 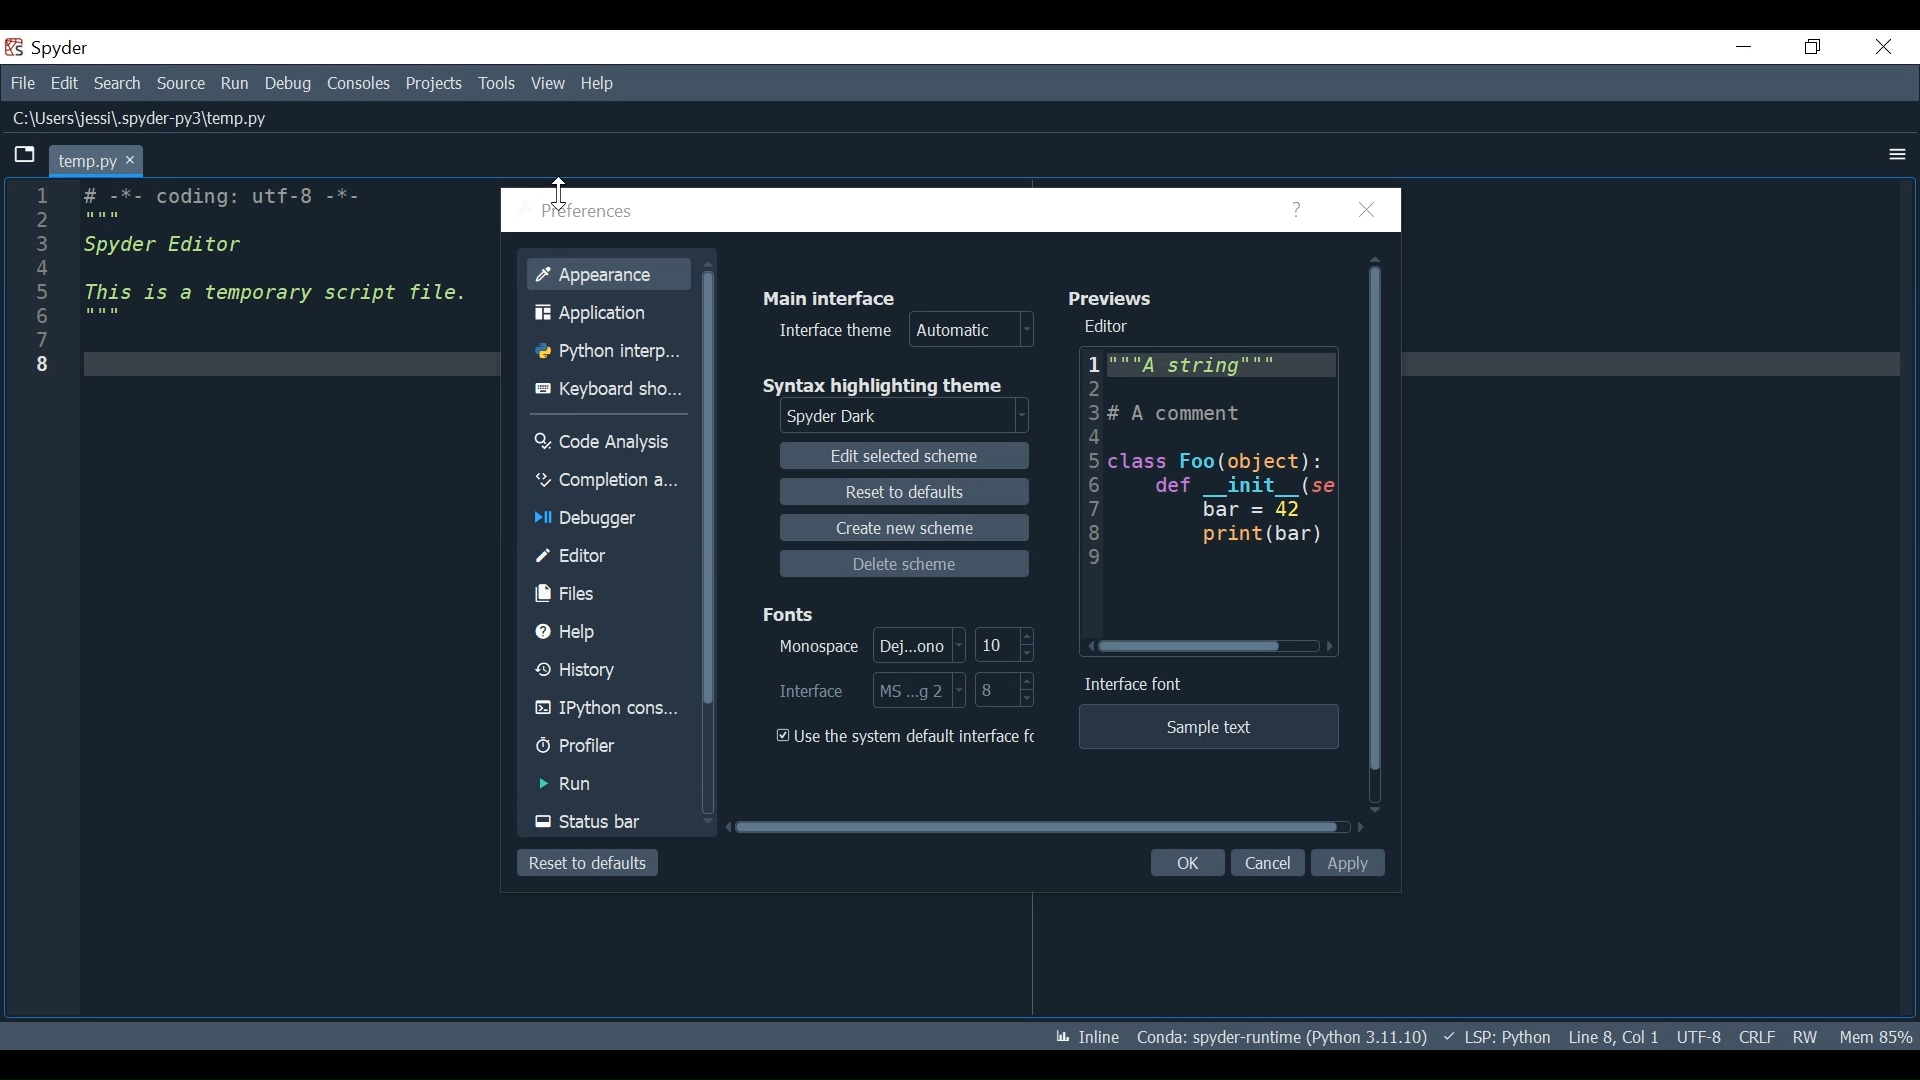 What do you see at coordinates (589, 863) in the screenshot?
I see `Reset to defaults` at bounding box center [589, 863].